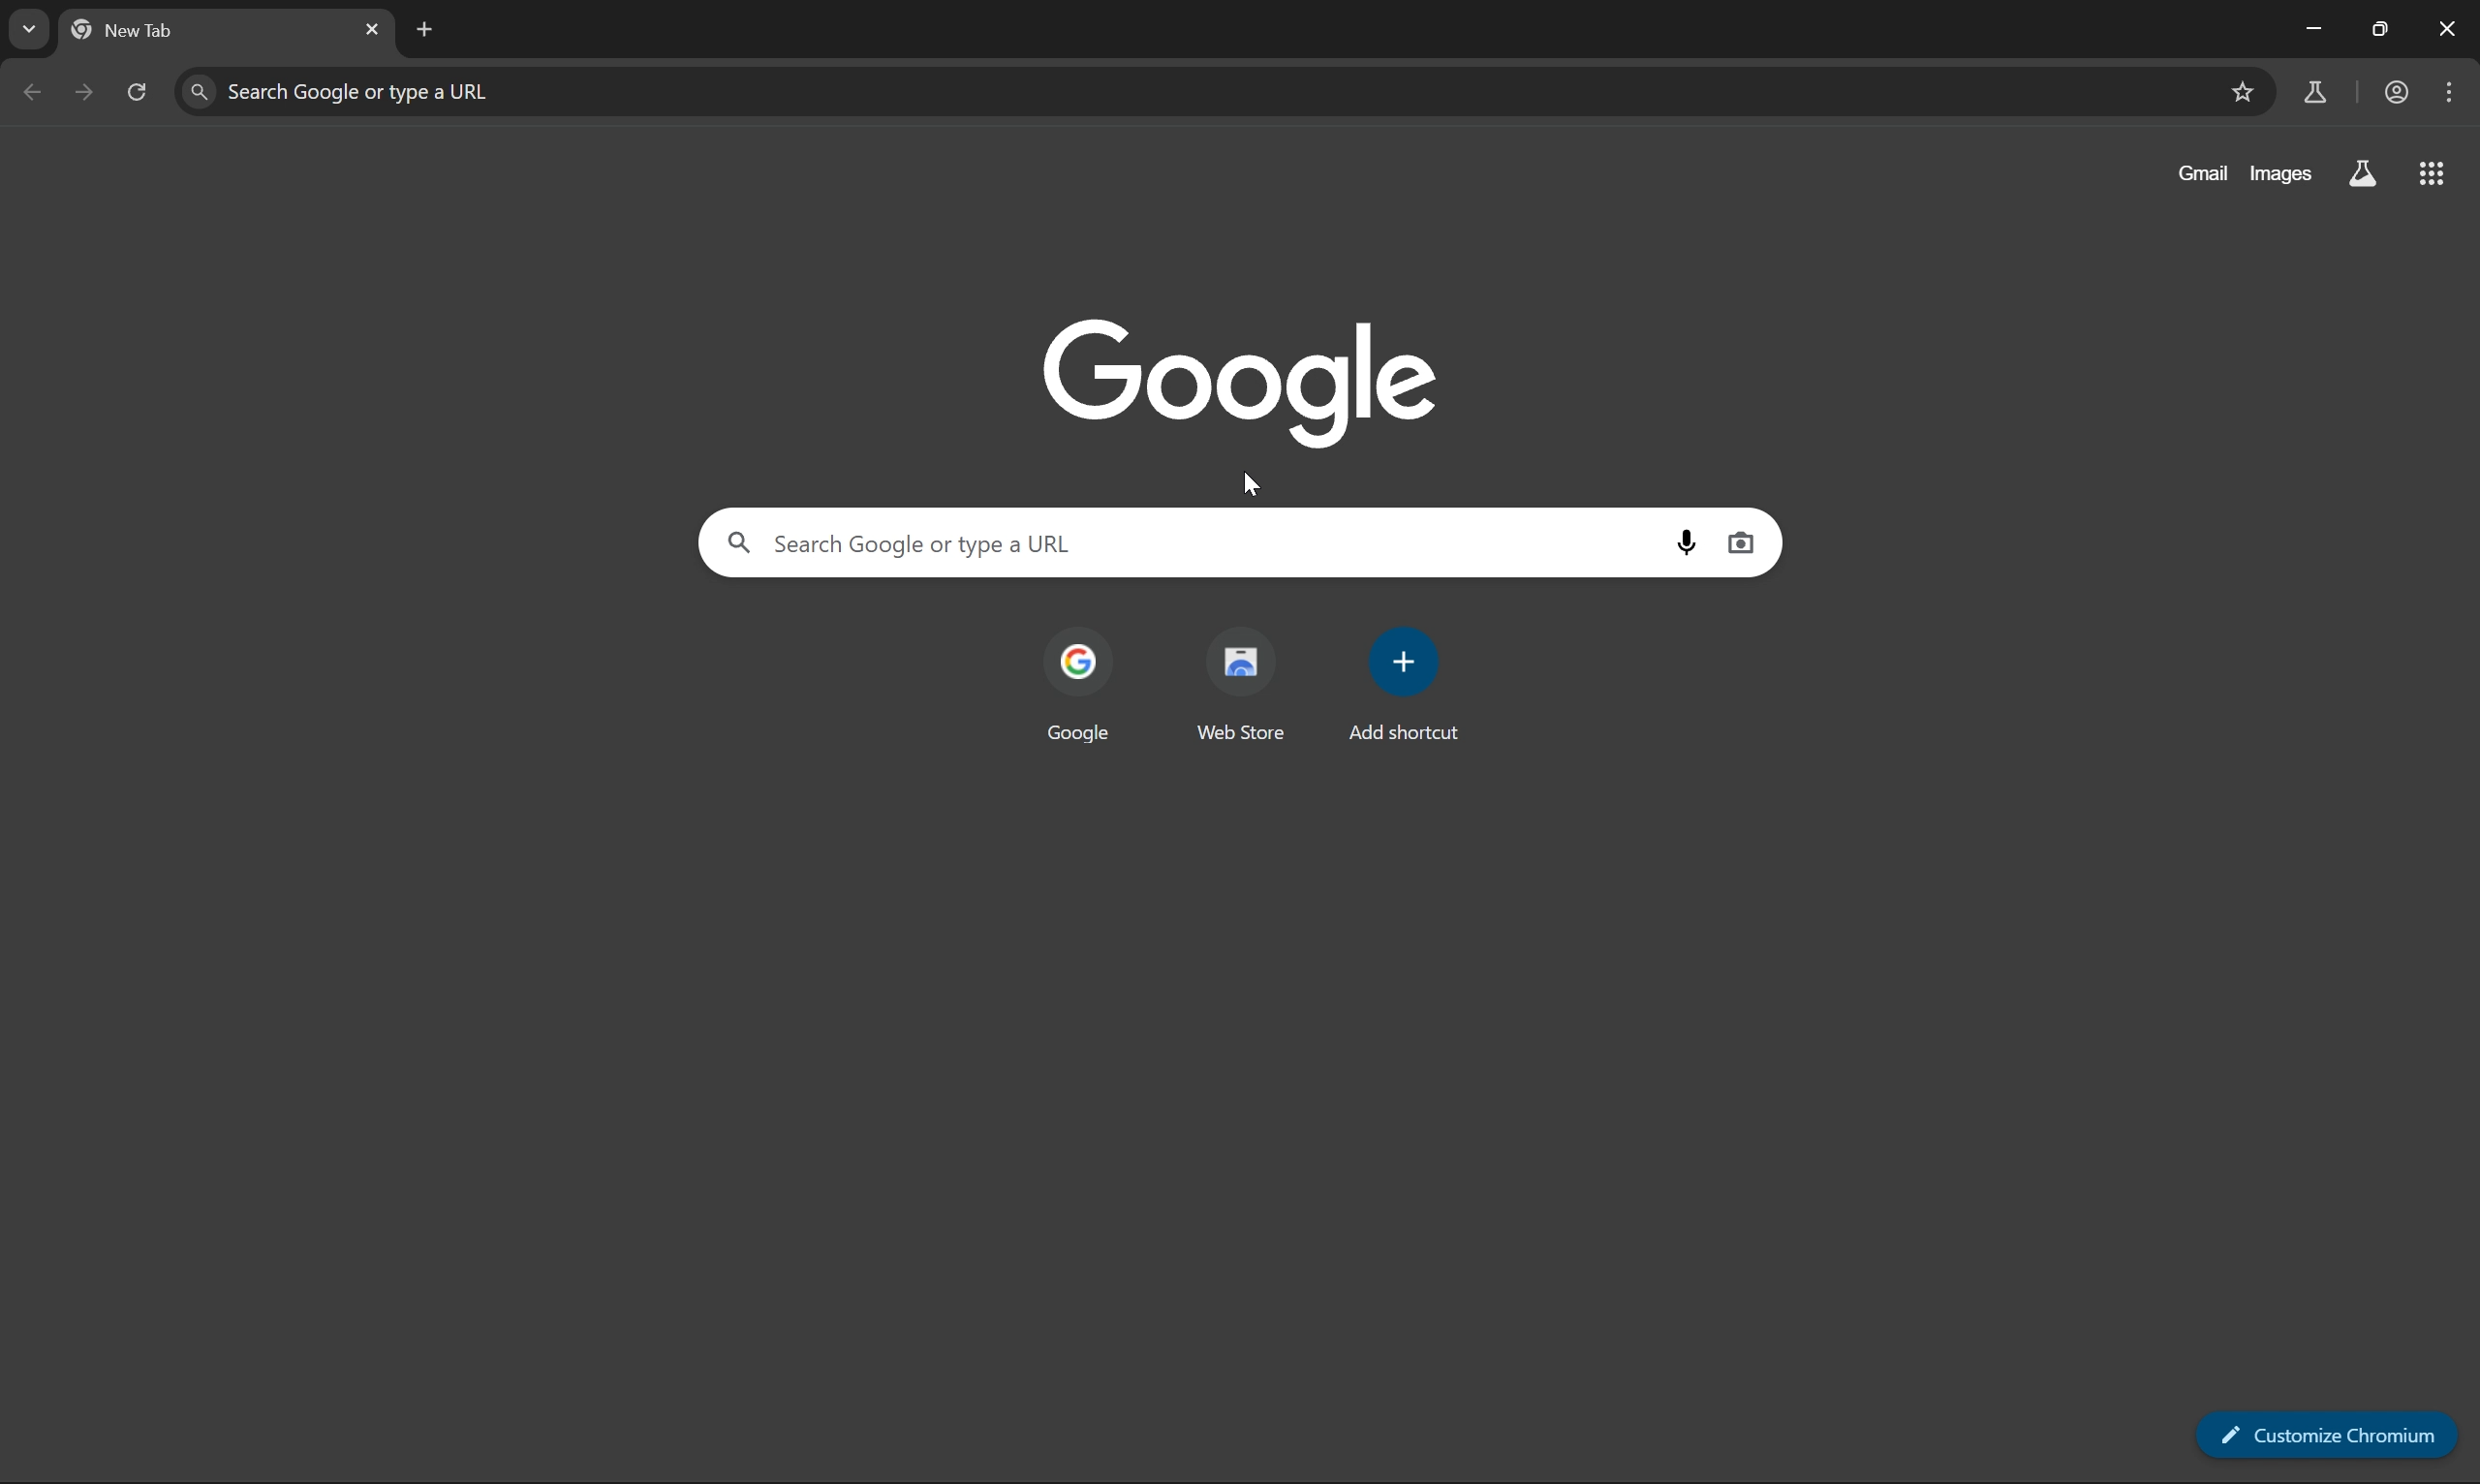  Describe the element at coordinates (197, 93) in the screenshot. I see `find` at that location.